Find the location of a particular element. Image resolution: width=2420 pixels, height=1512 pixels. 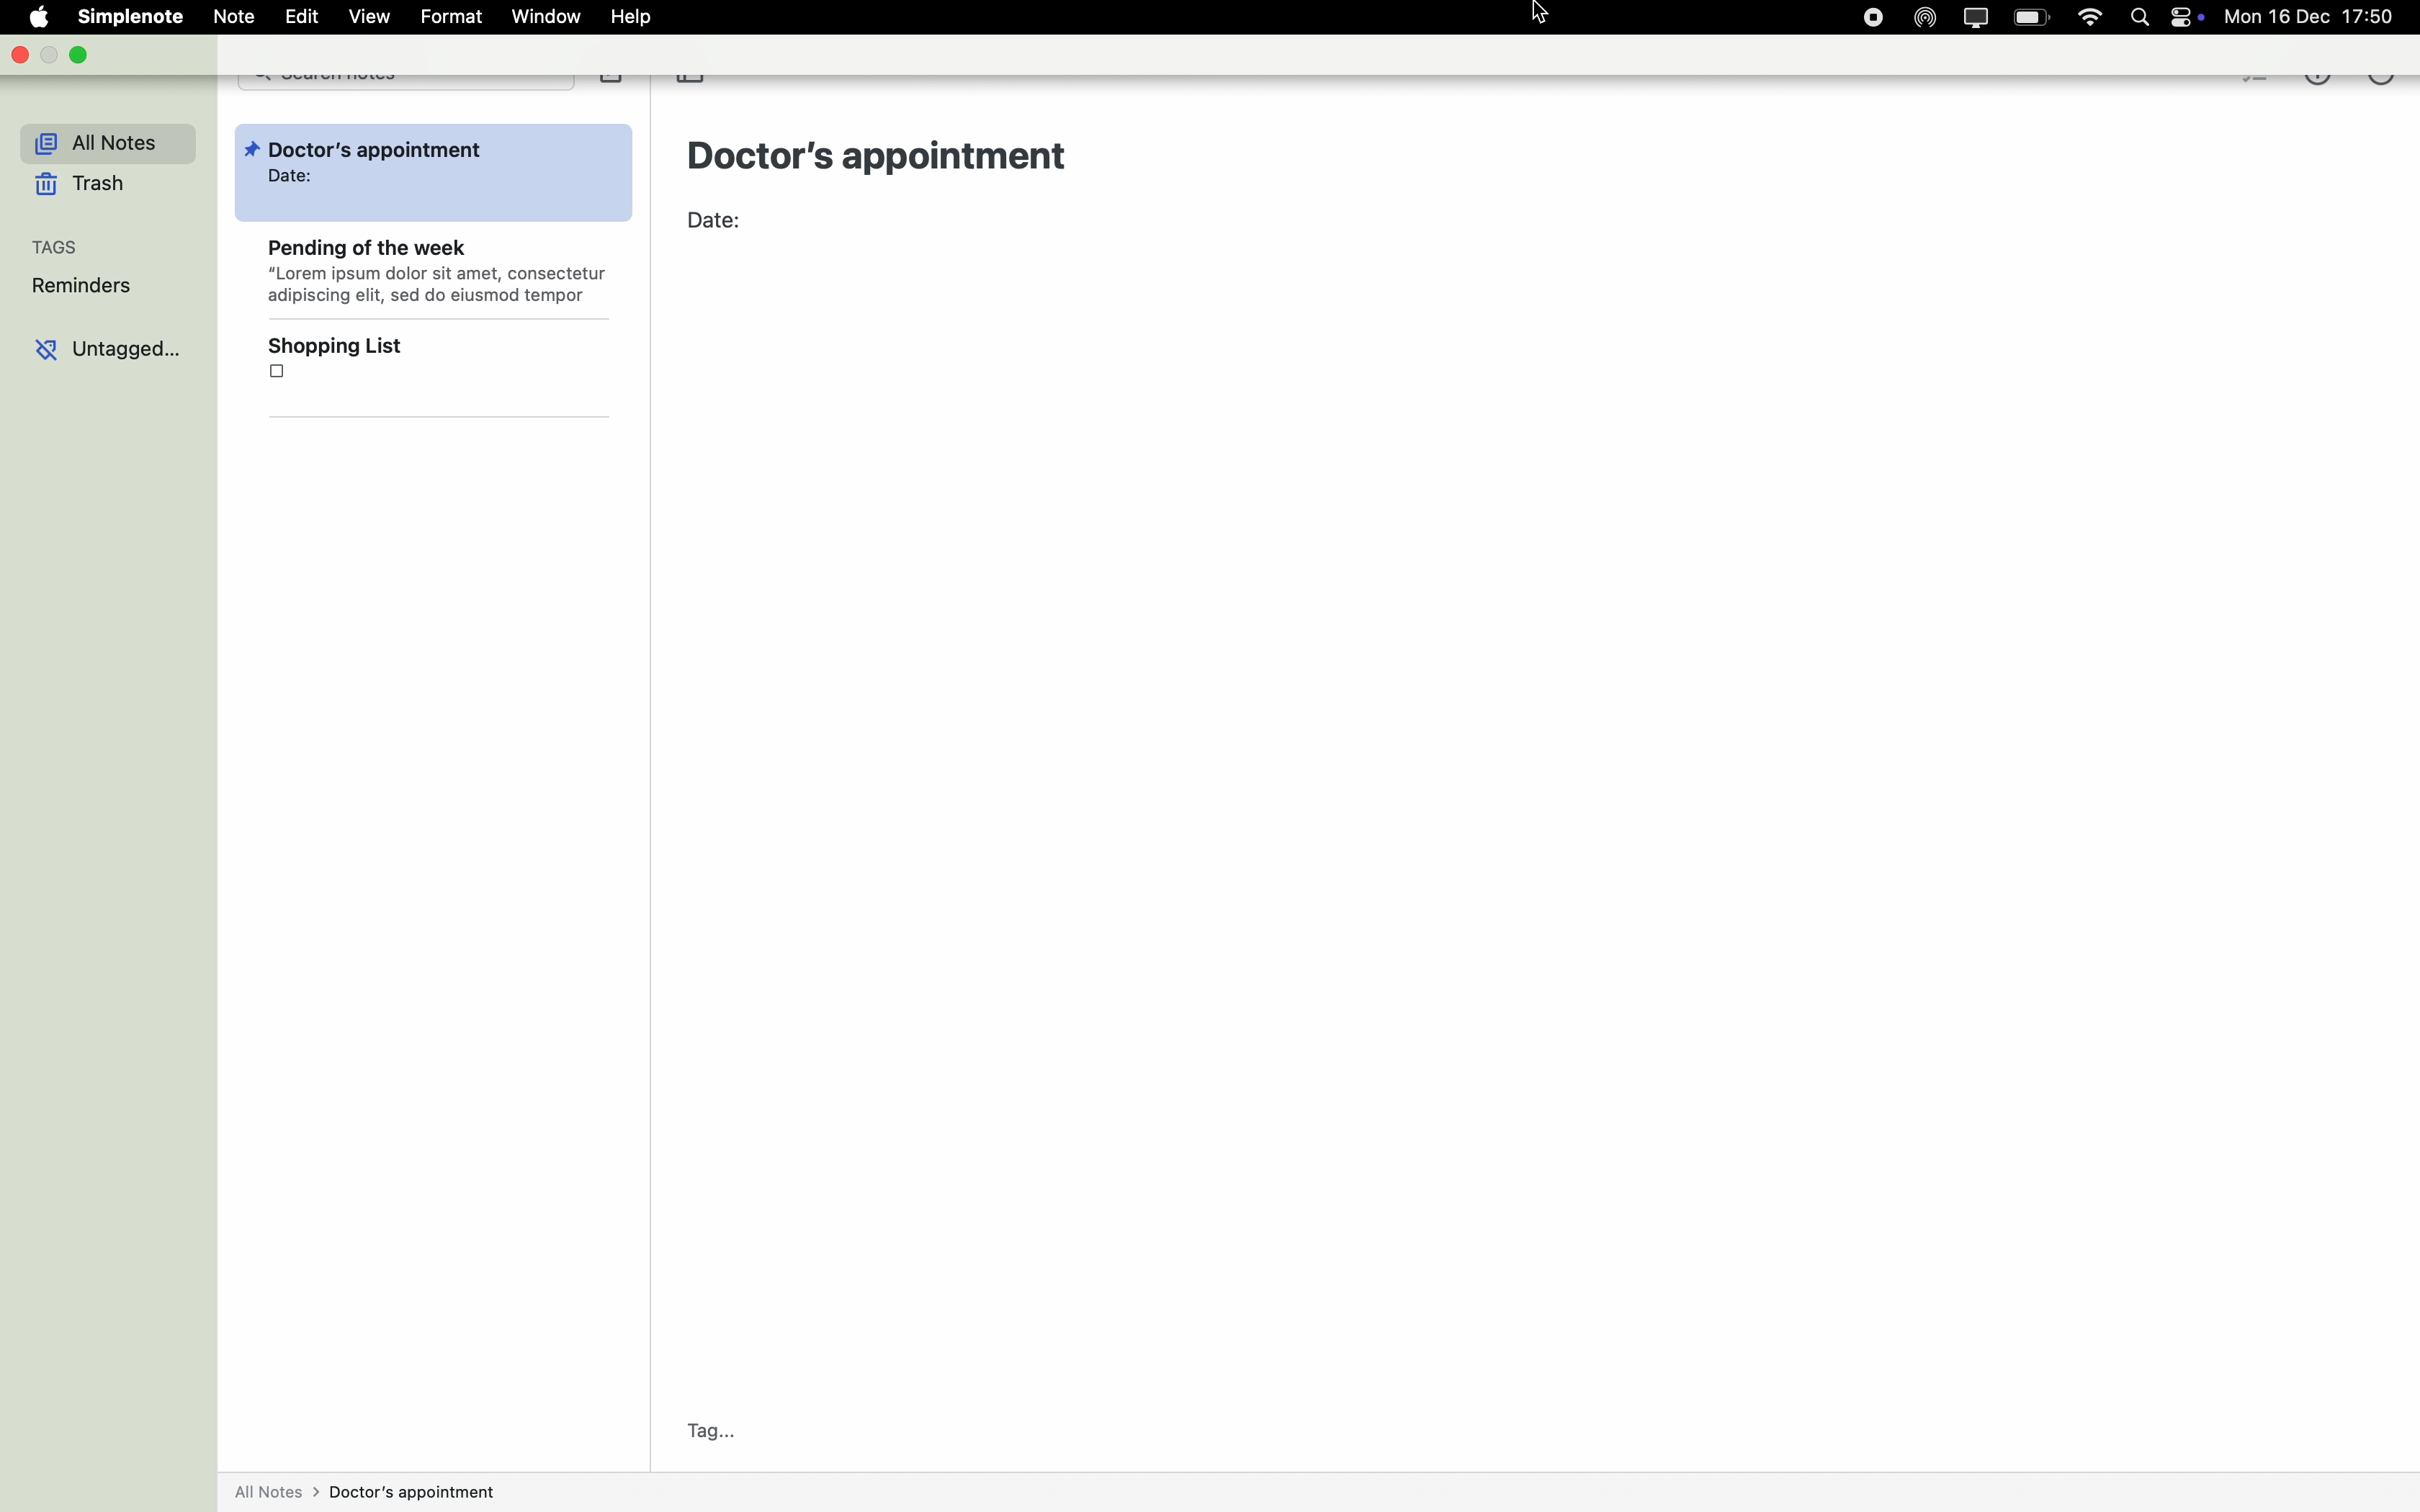

trash is located at coordinates (82, 186).